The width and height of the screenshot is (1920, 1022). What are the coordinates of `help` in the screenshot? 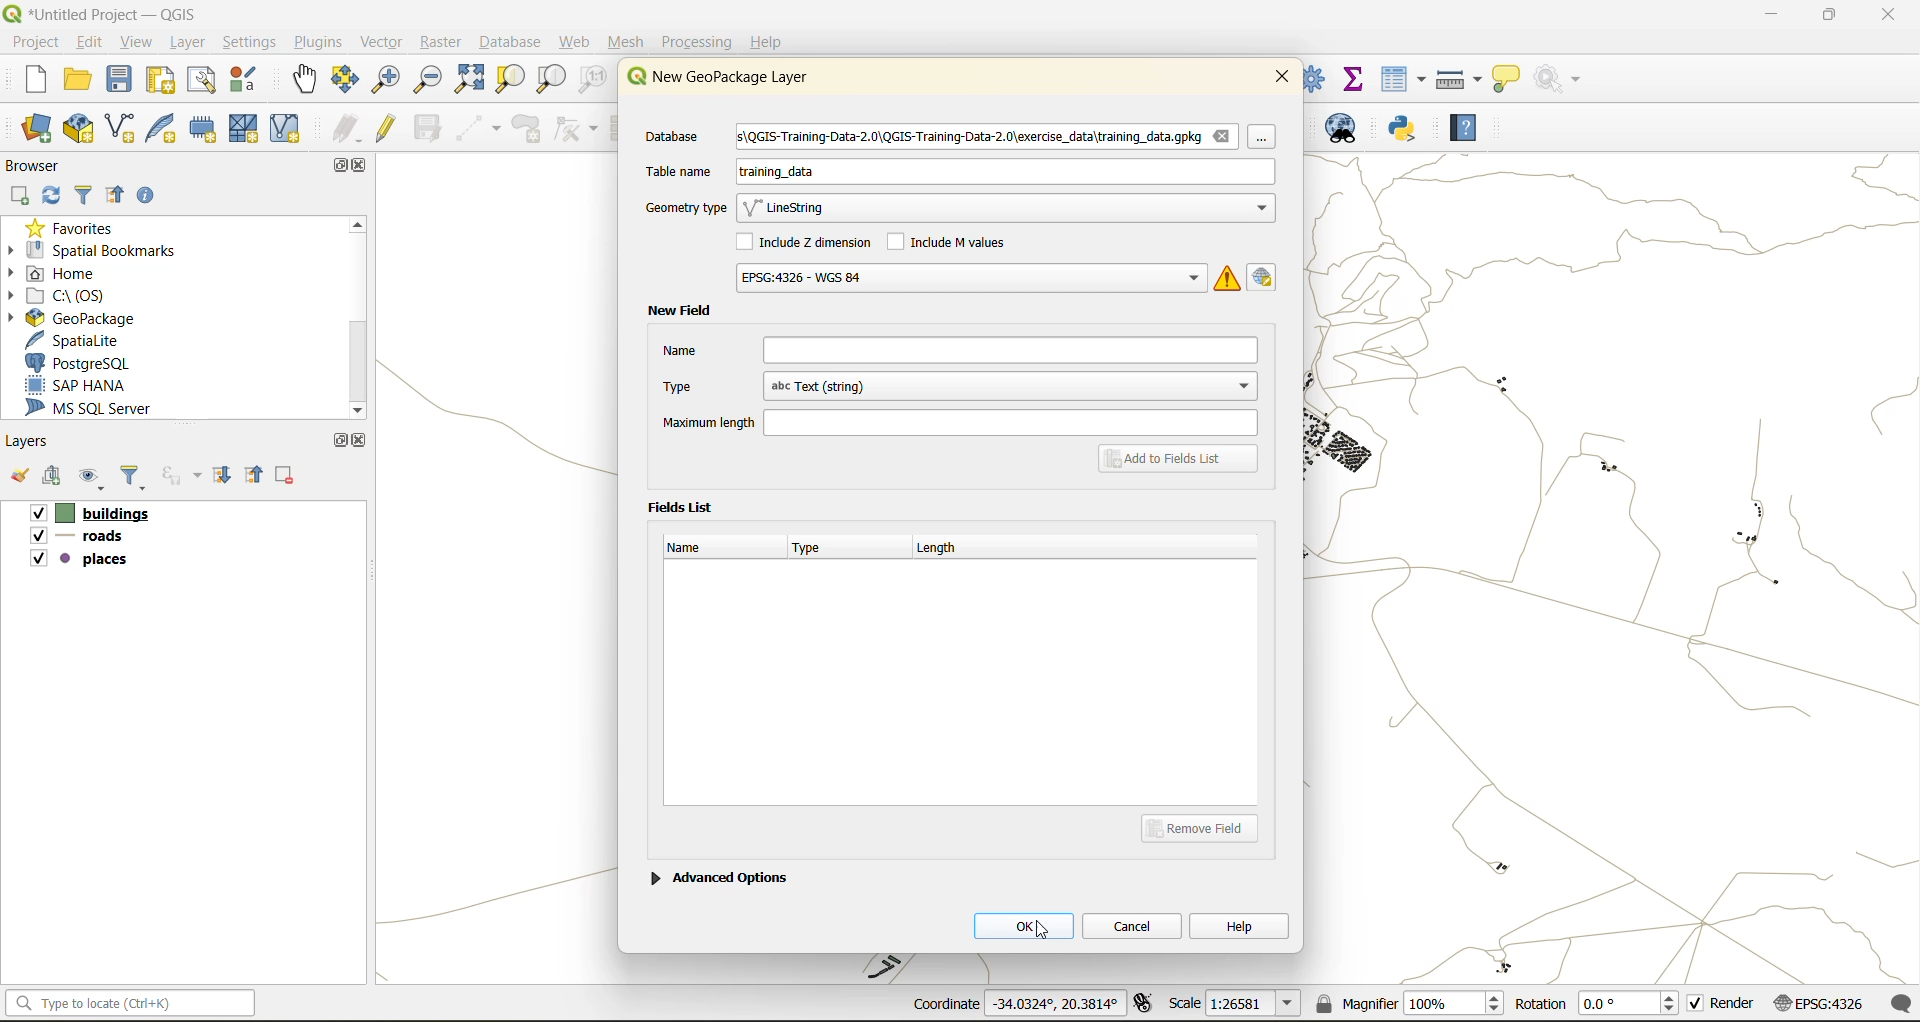 It's located at (1463, 131).